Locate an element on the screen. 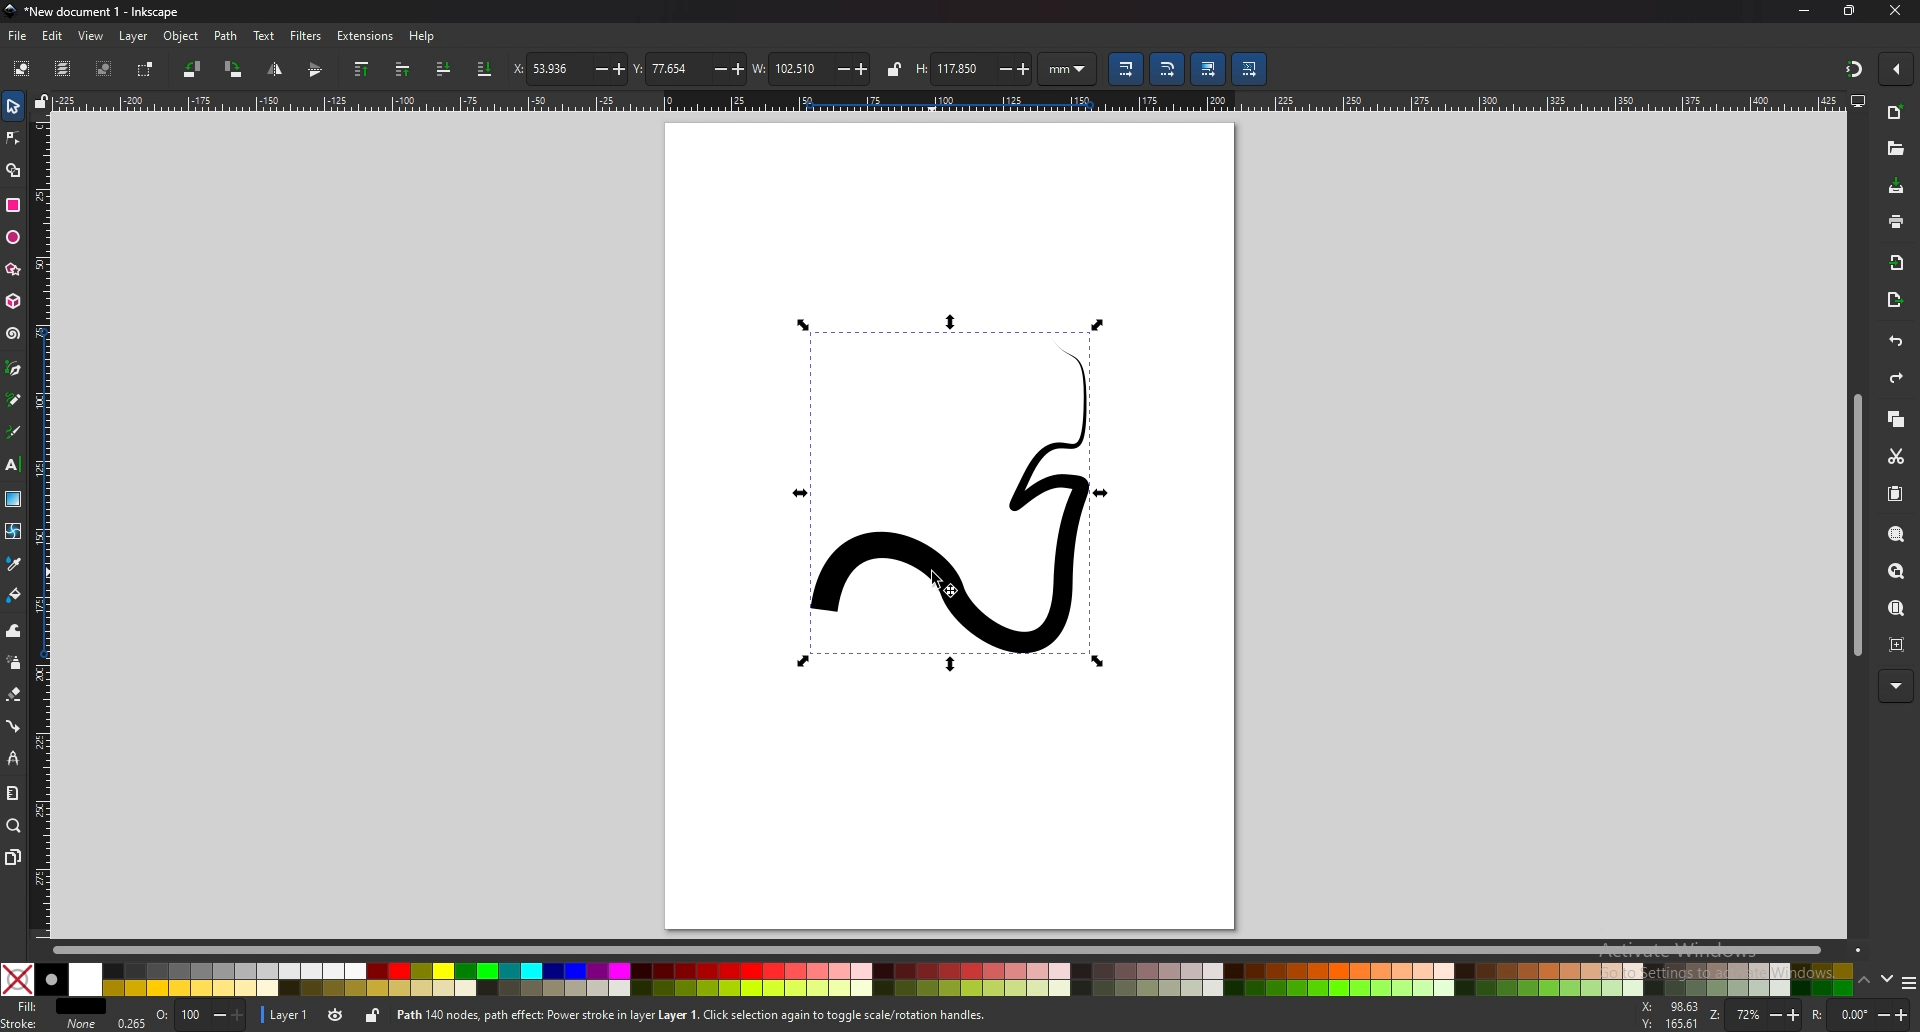  nodes is located at coordinates (14, 137).